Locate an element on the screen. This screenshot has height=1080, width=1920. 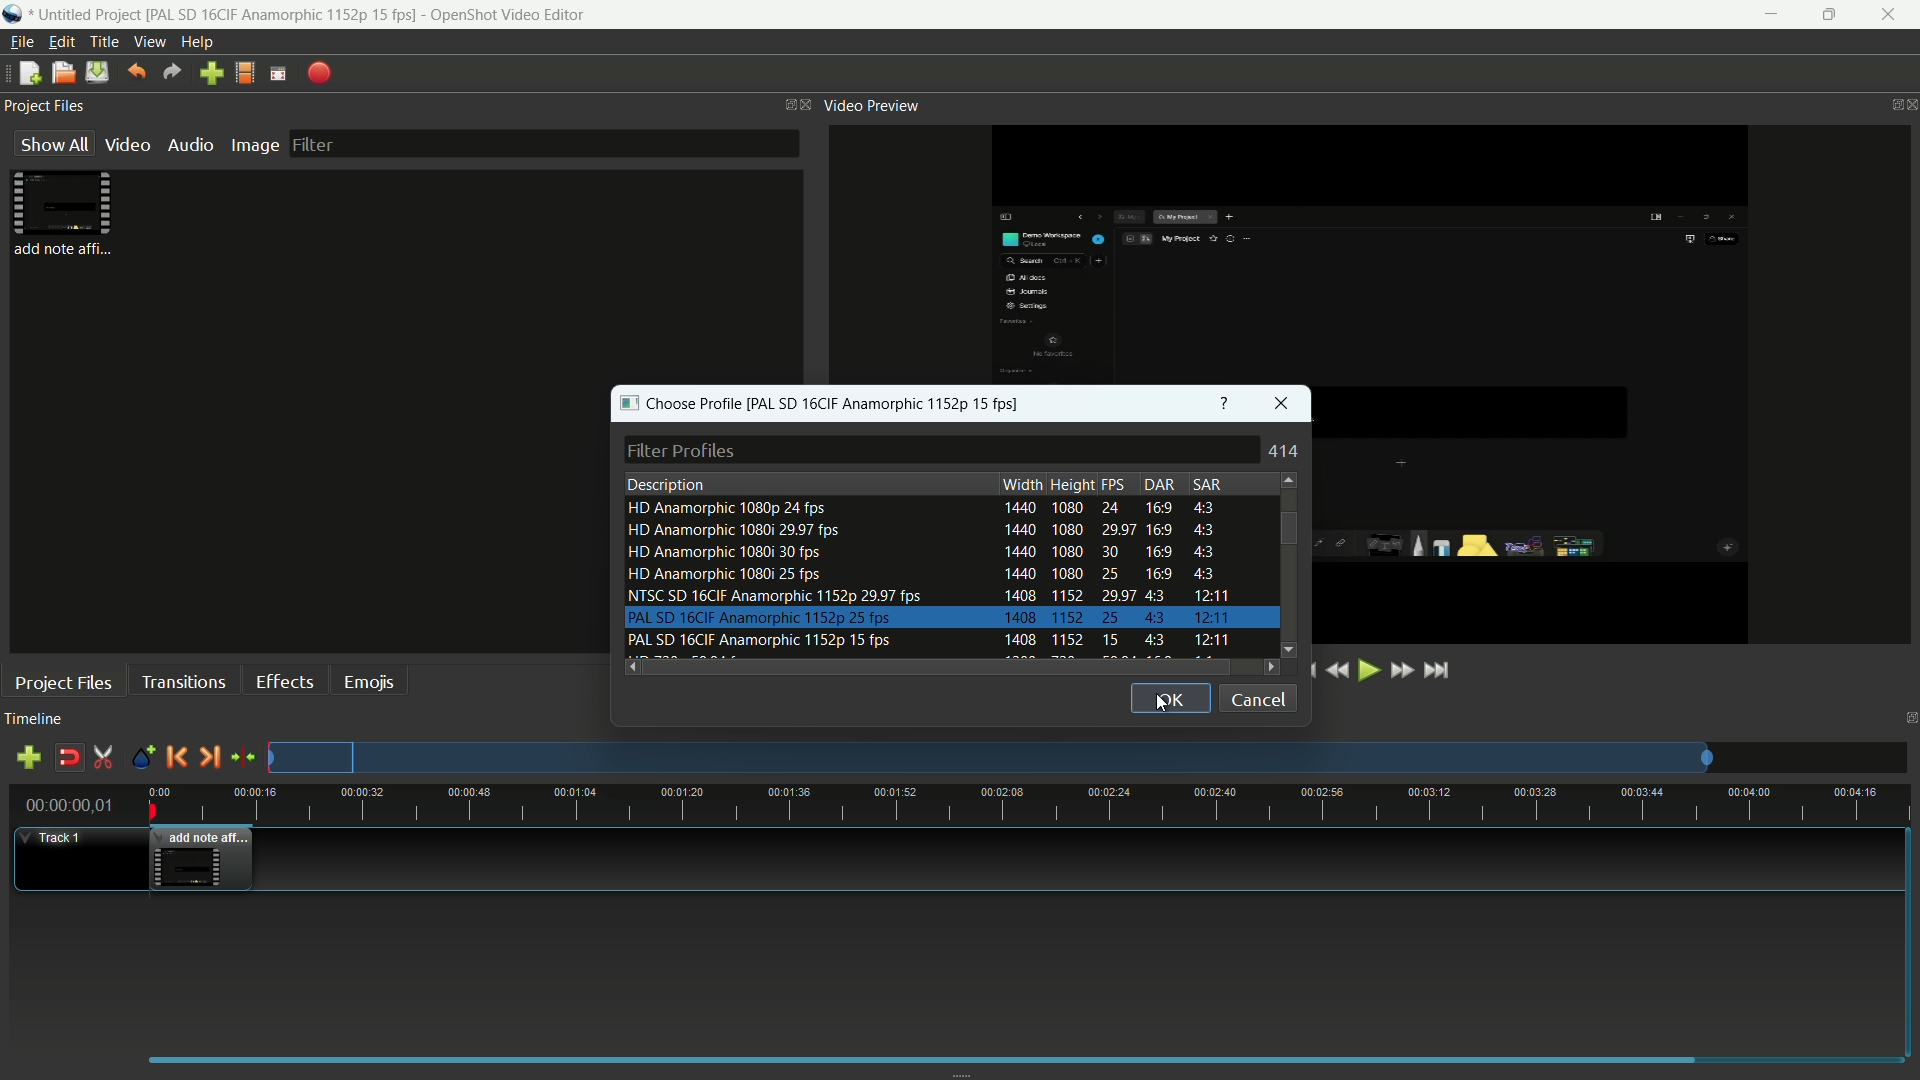
project name is located at coordinates (91, 15).